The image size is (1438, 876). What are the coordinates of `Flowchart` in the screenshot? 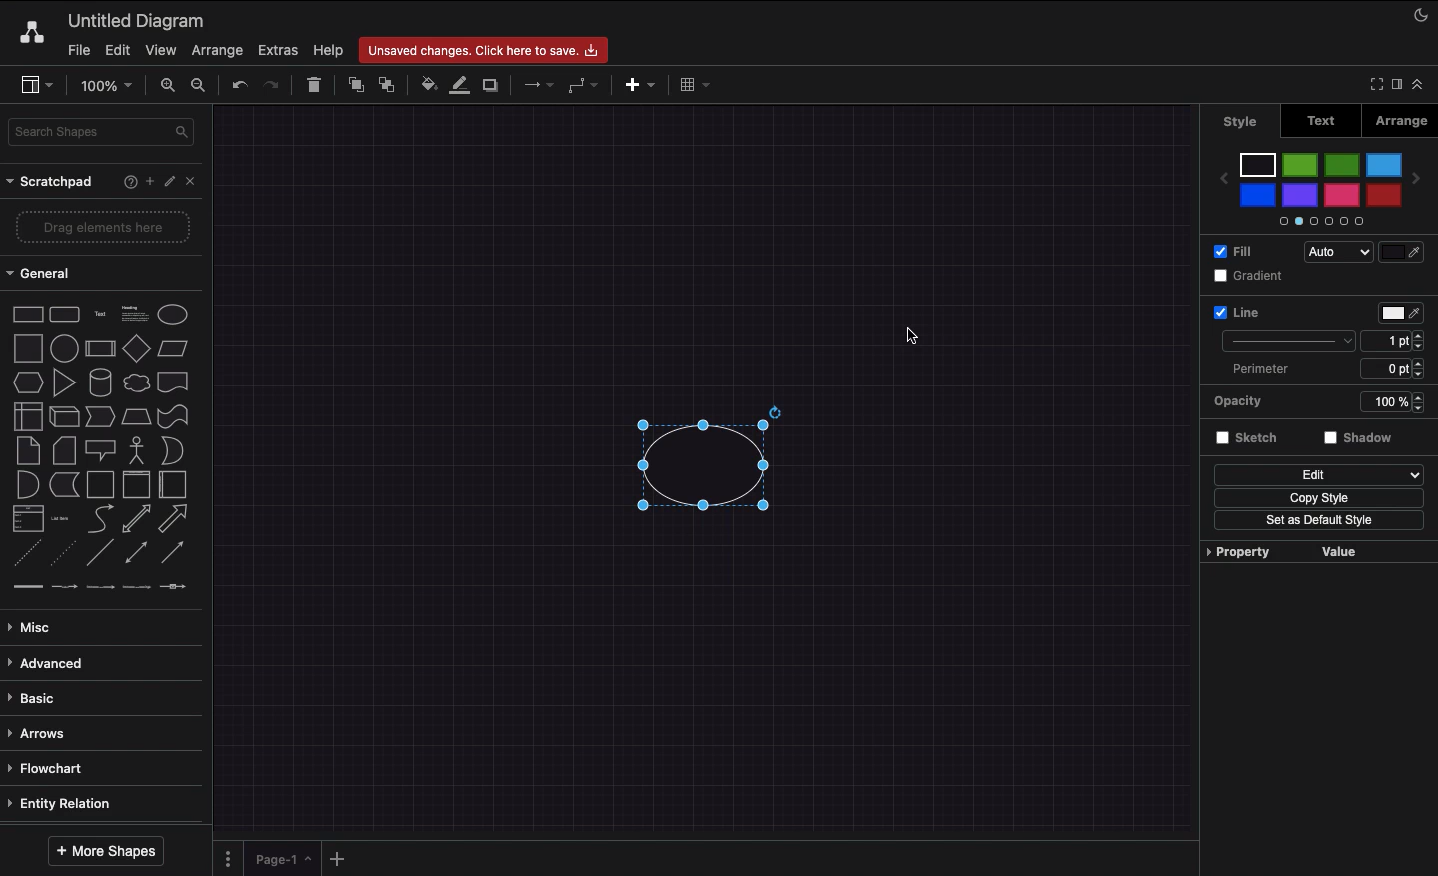 It's located at (49, 768).